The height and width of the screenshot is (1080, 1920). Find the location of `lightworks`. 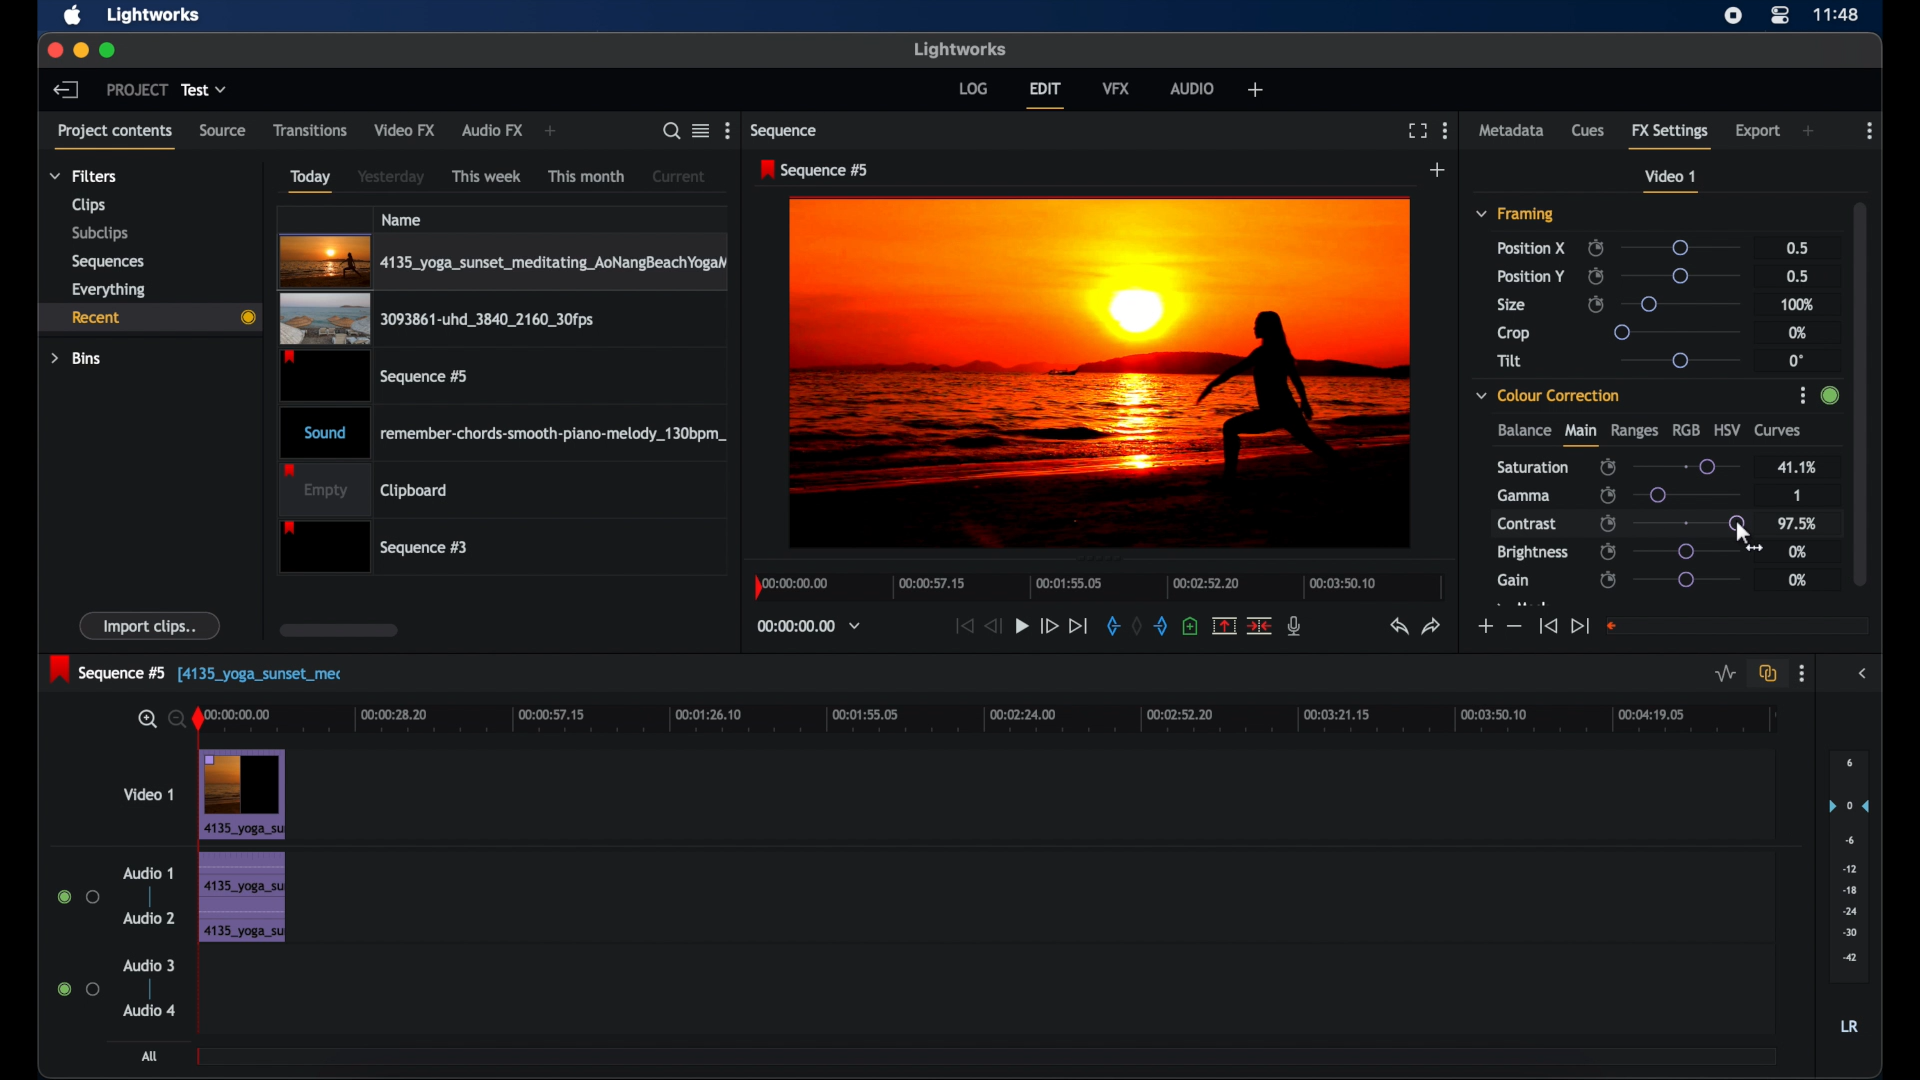

lightworks is located at coordinates (960, 49).